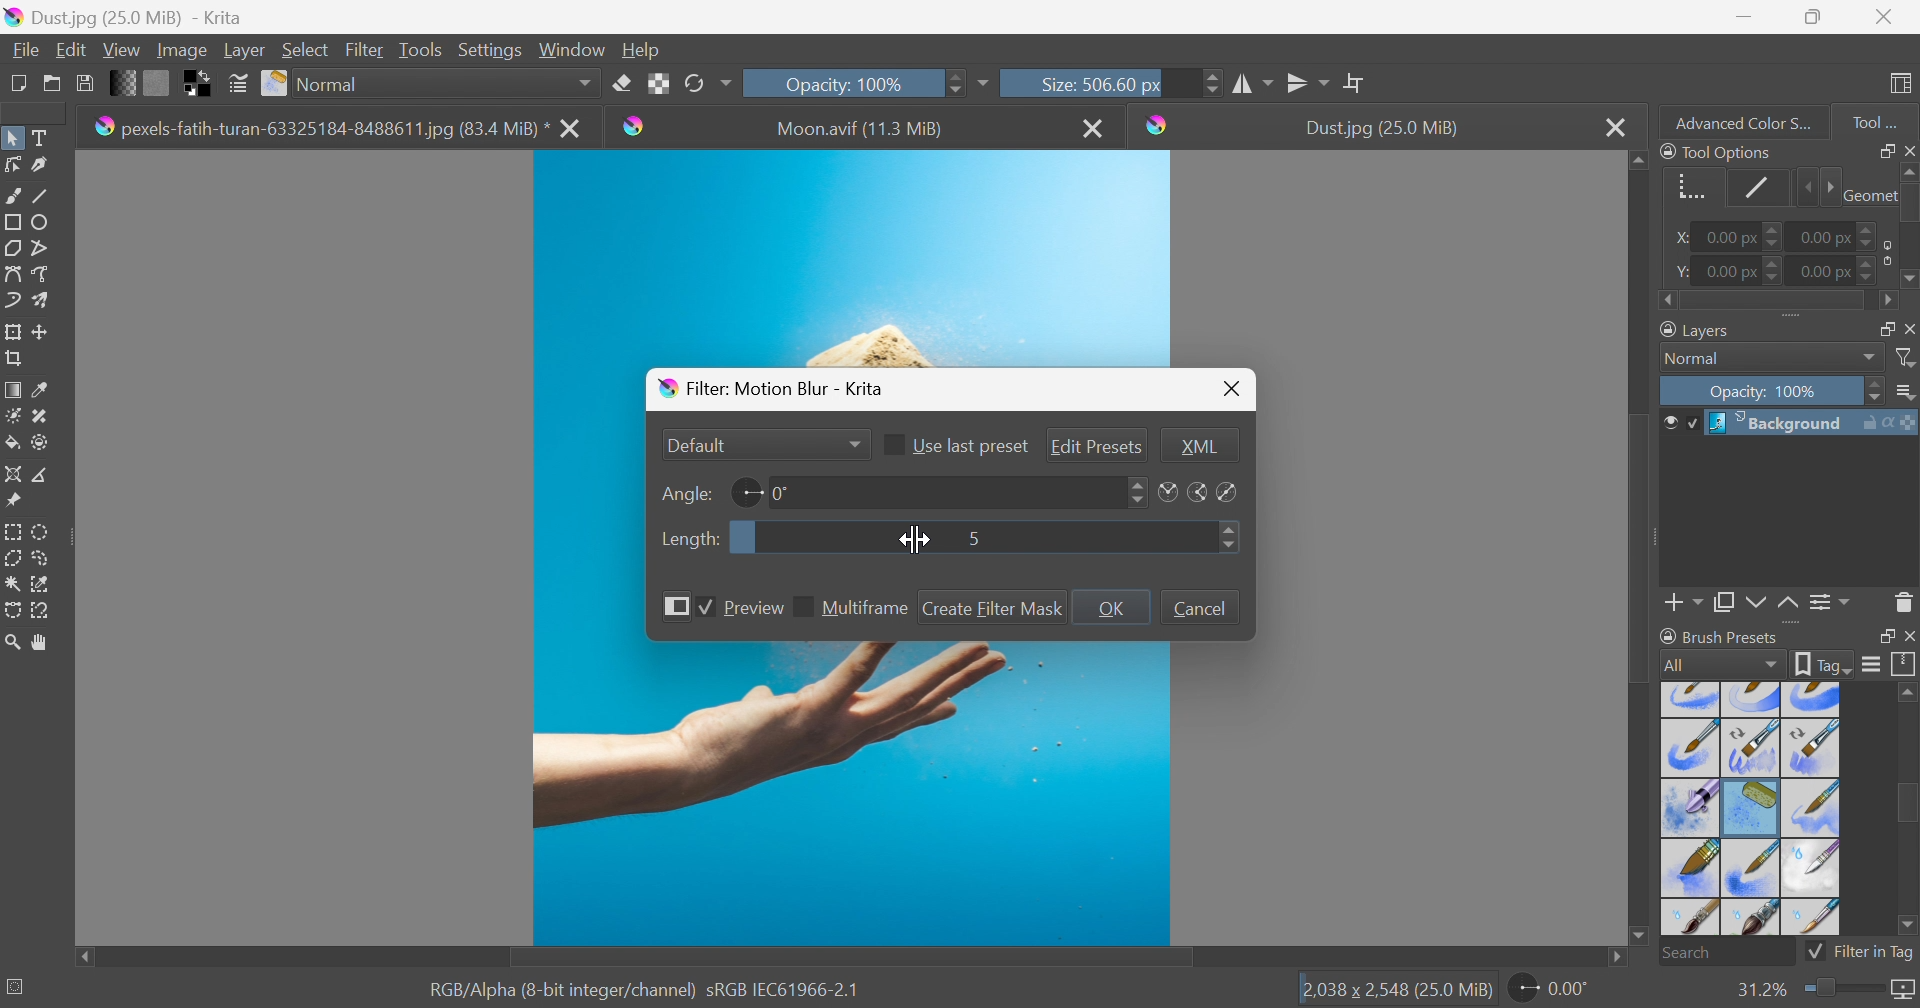  I want to click on Slider, so click(1908, 227).